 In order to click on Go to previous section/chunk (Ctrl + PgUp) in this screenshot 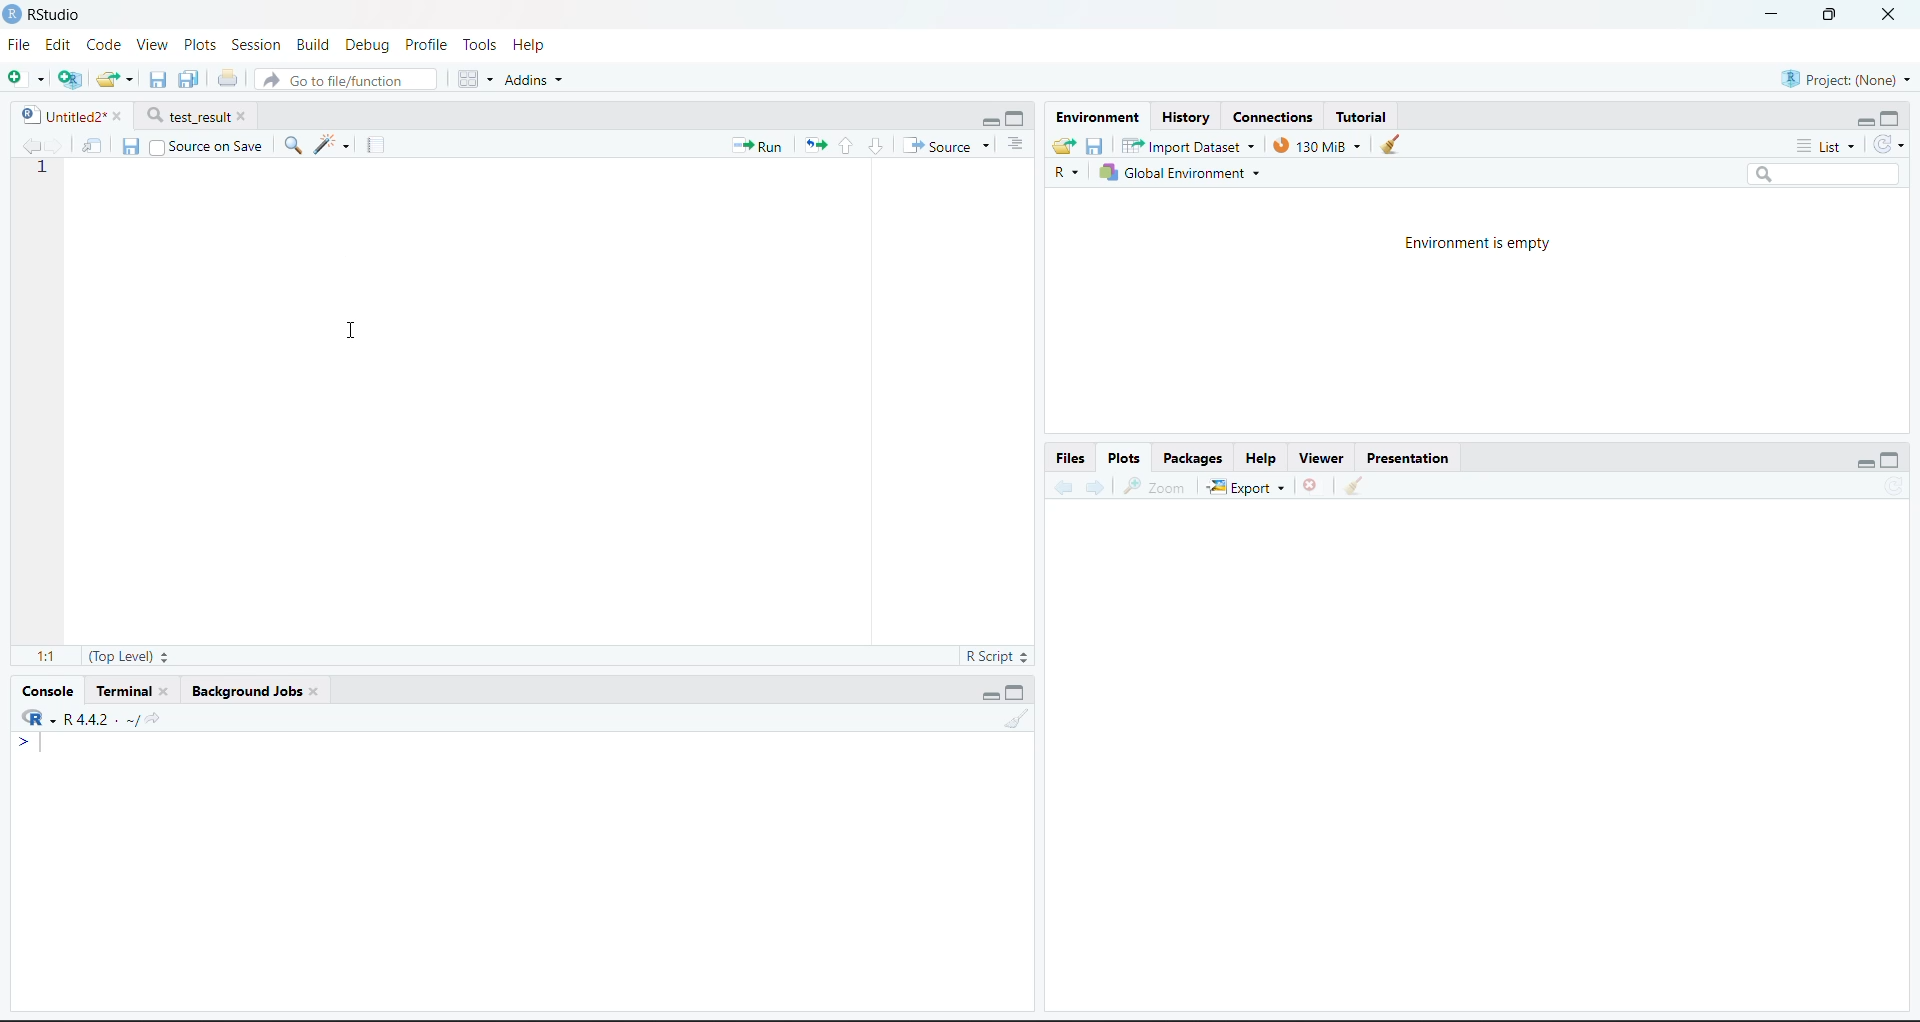, I will do `click(849, 148)`.